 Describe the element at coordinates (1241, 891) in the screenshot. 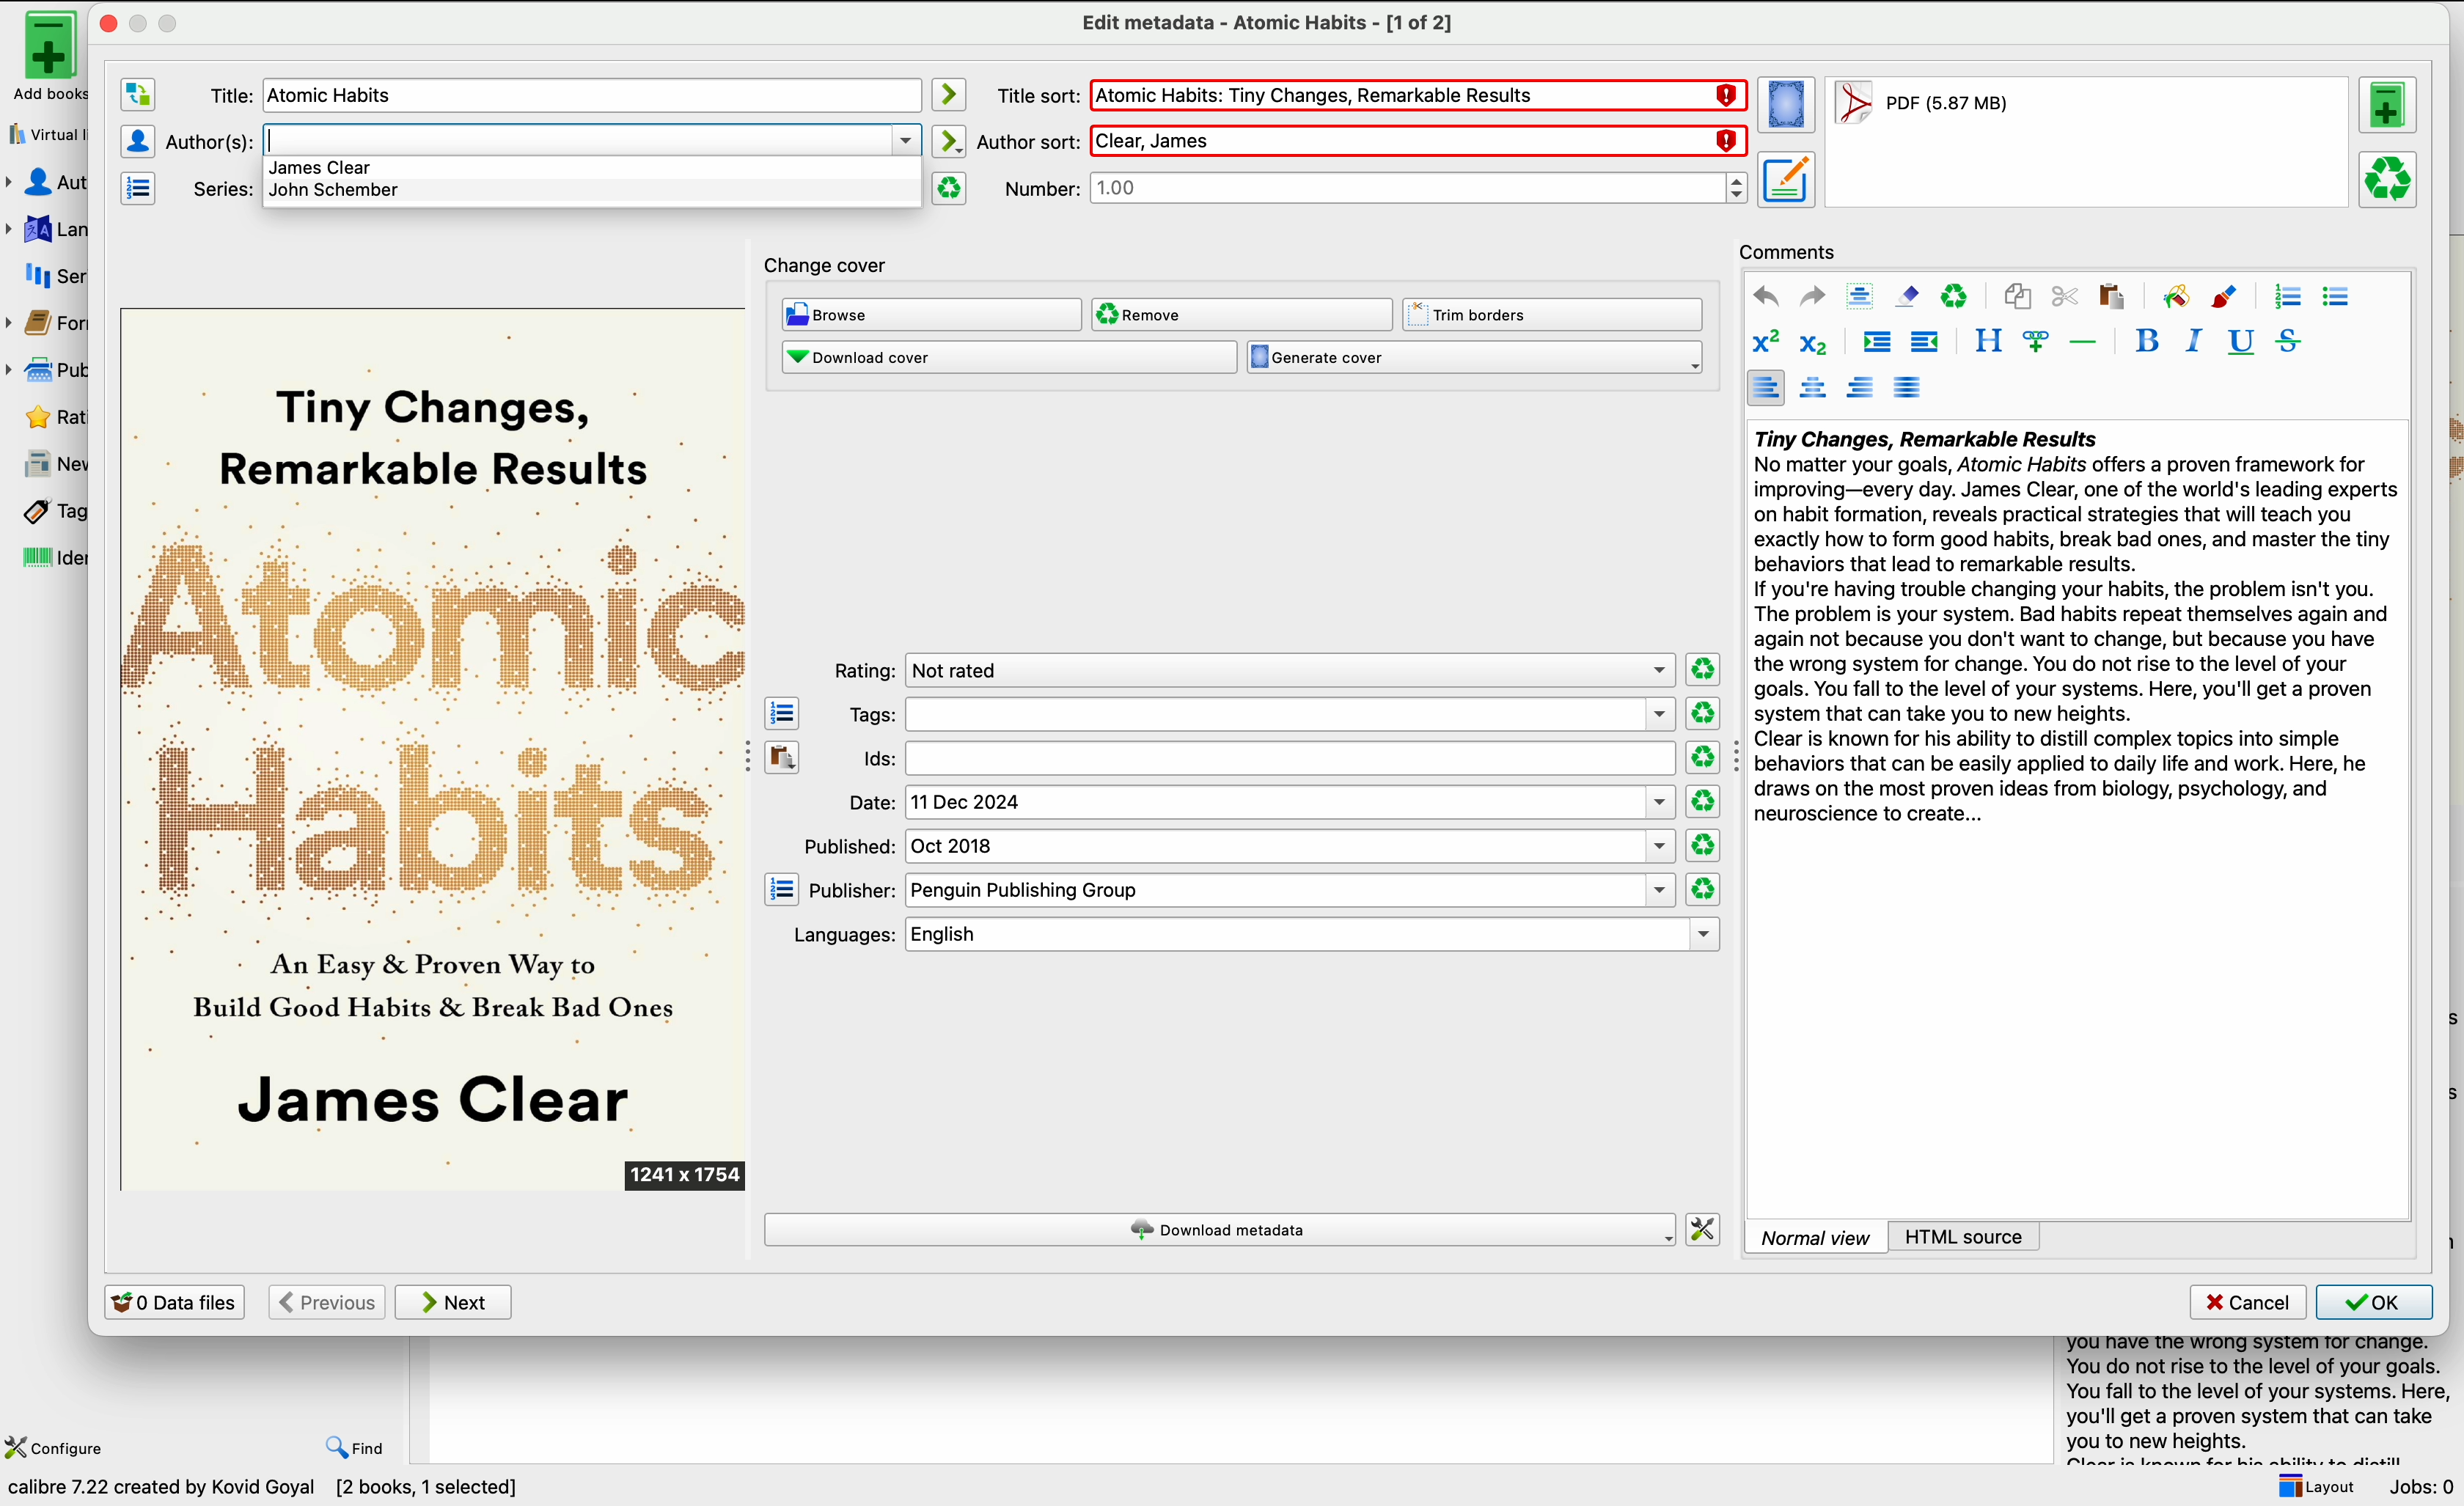

I see `publisher` at that location.